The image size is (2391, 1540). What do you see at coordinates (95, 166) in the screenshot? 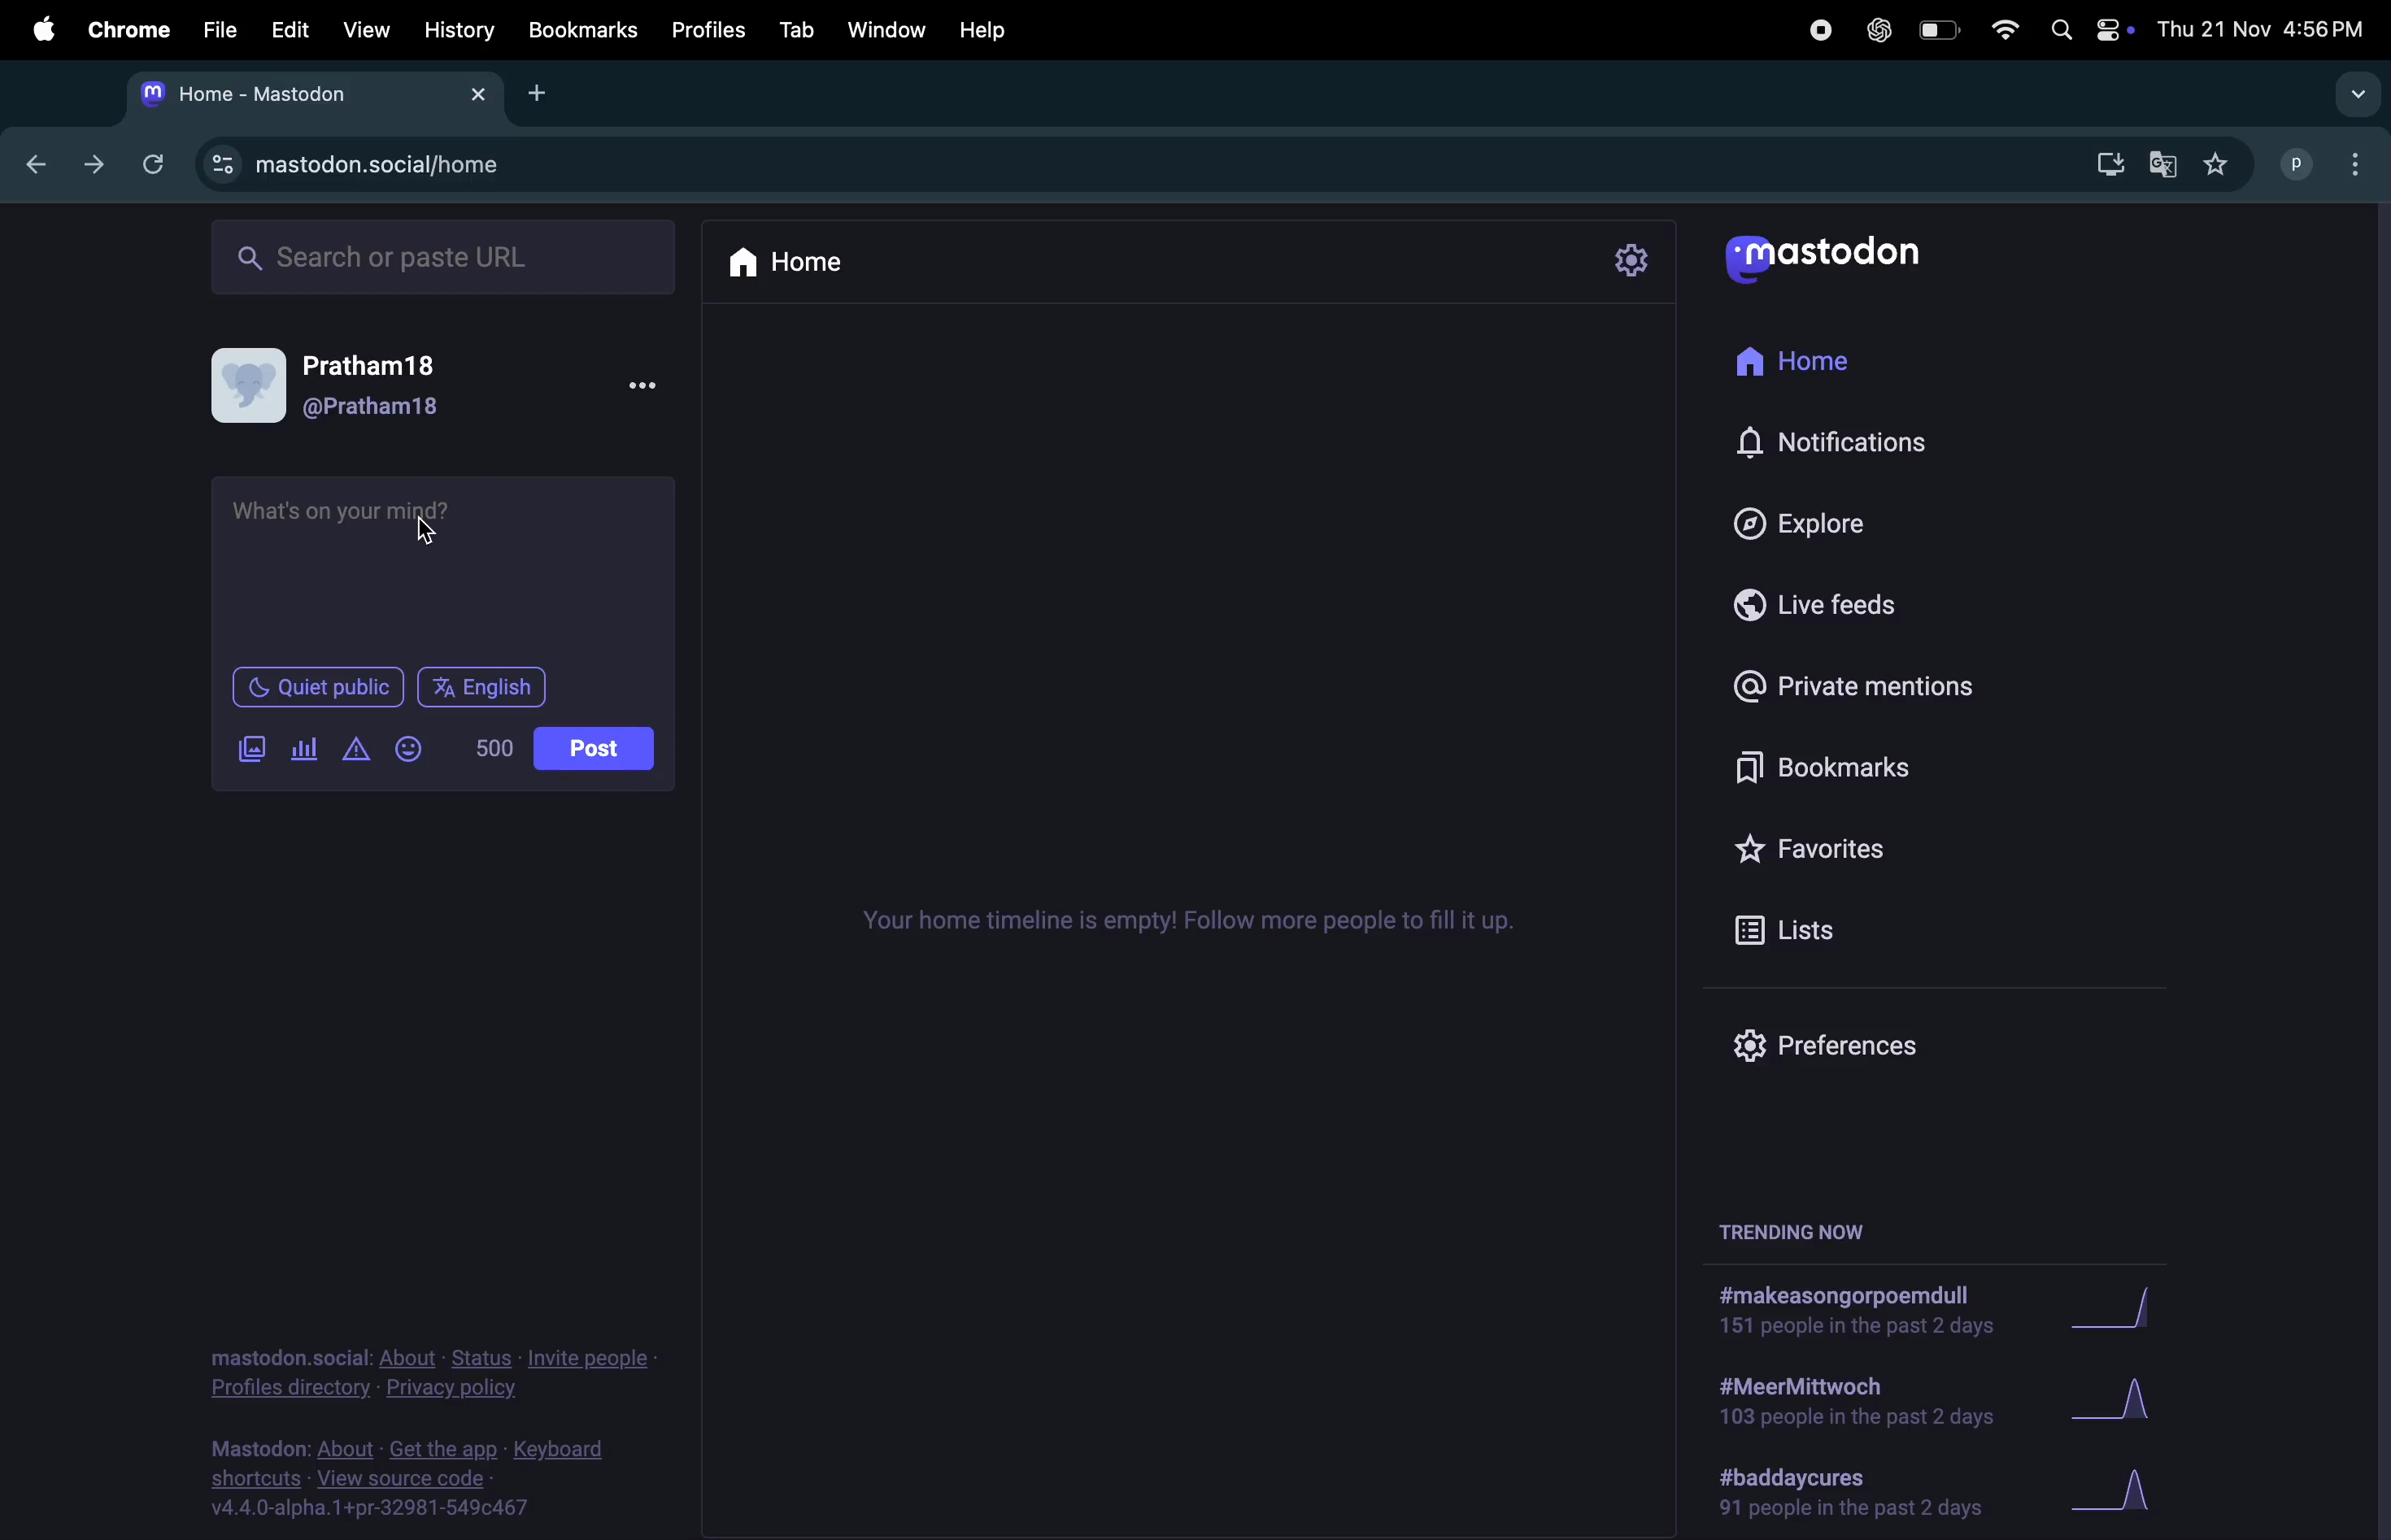
I see `next tab` at bounding box center [95, 166].